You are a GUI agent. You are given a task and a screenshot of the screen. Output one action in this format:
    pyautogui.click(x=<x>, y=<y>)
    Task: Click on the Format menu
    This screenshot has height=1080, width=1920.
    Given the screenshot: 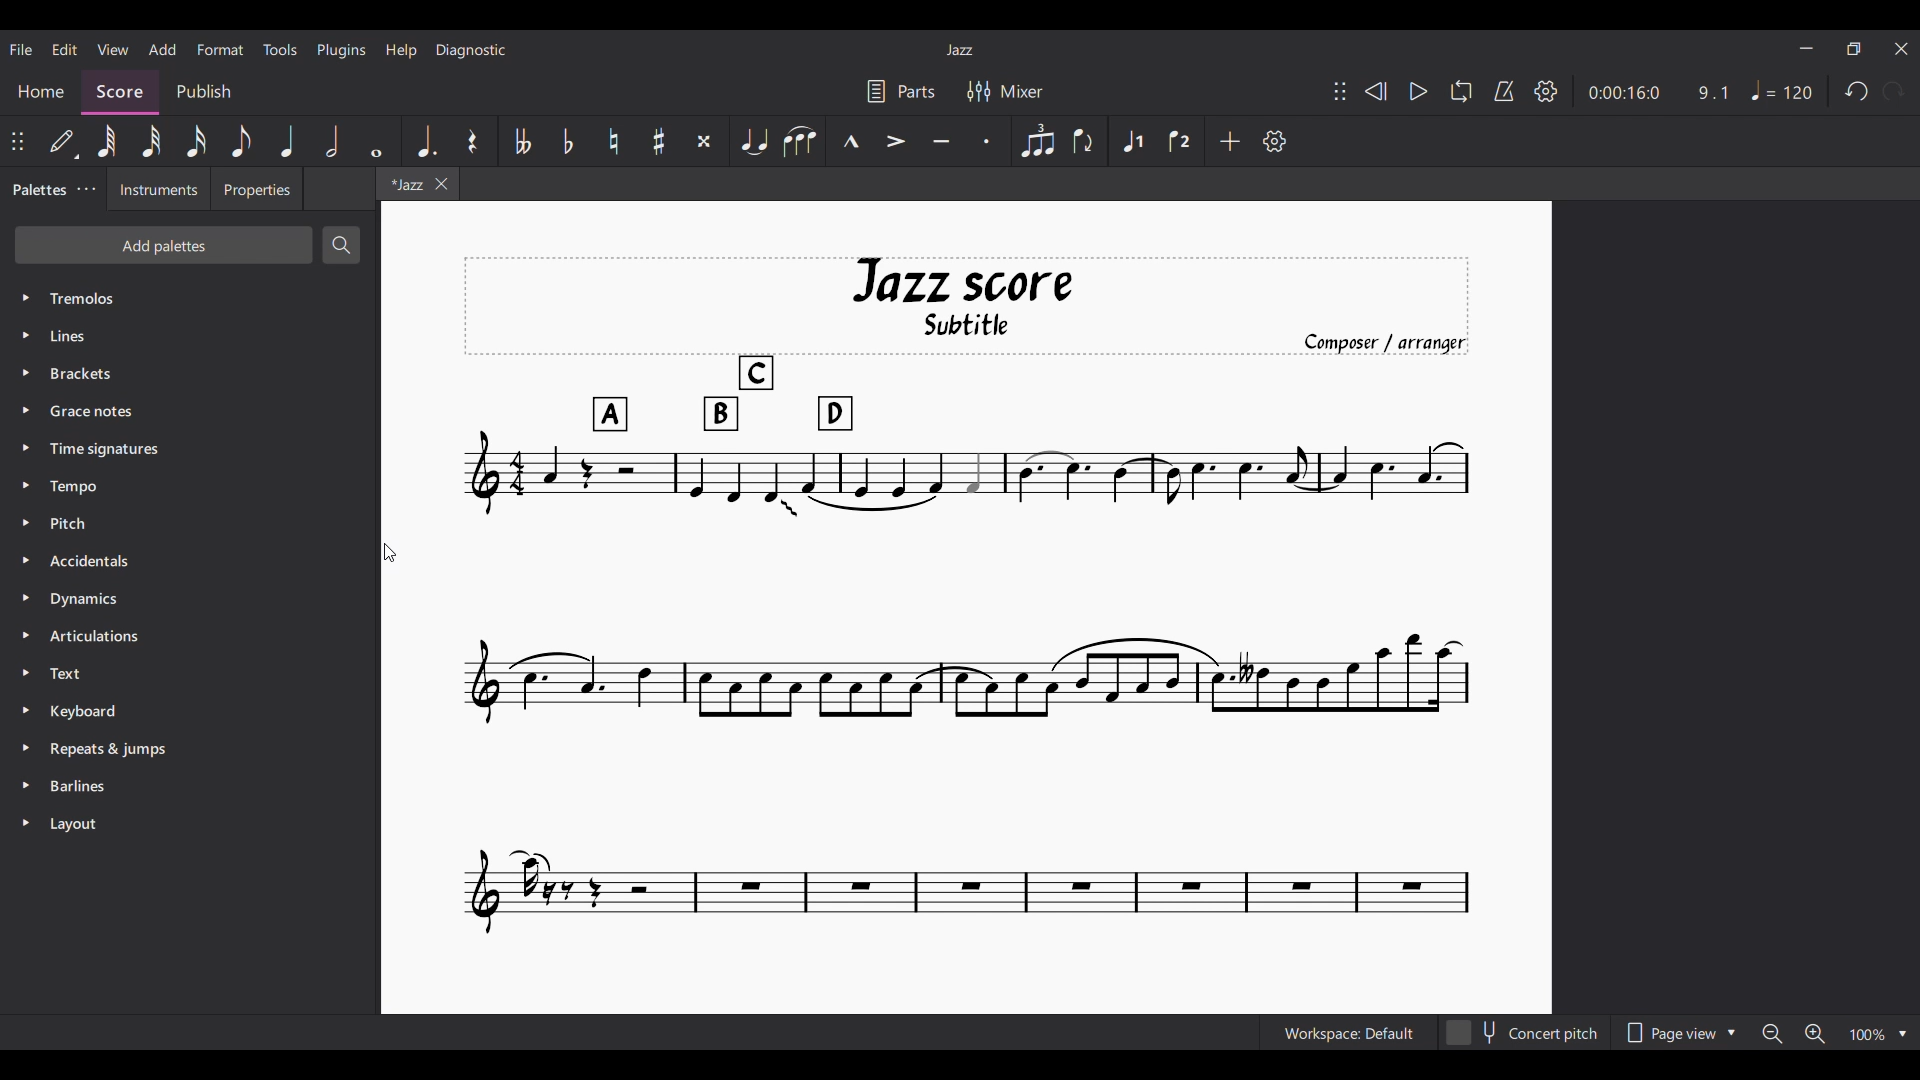 What is the action you would take?
    pyautogui.click(x=220, y=49)
    